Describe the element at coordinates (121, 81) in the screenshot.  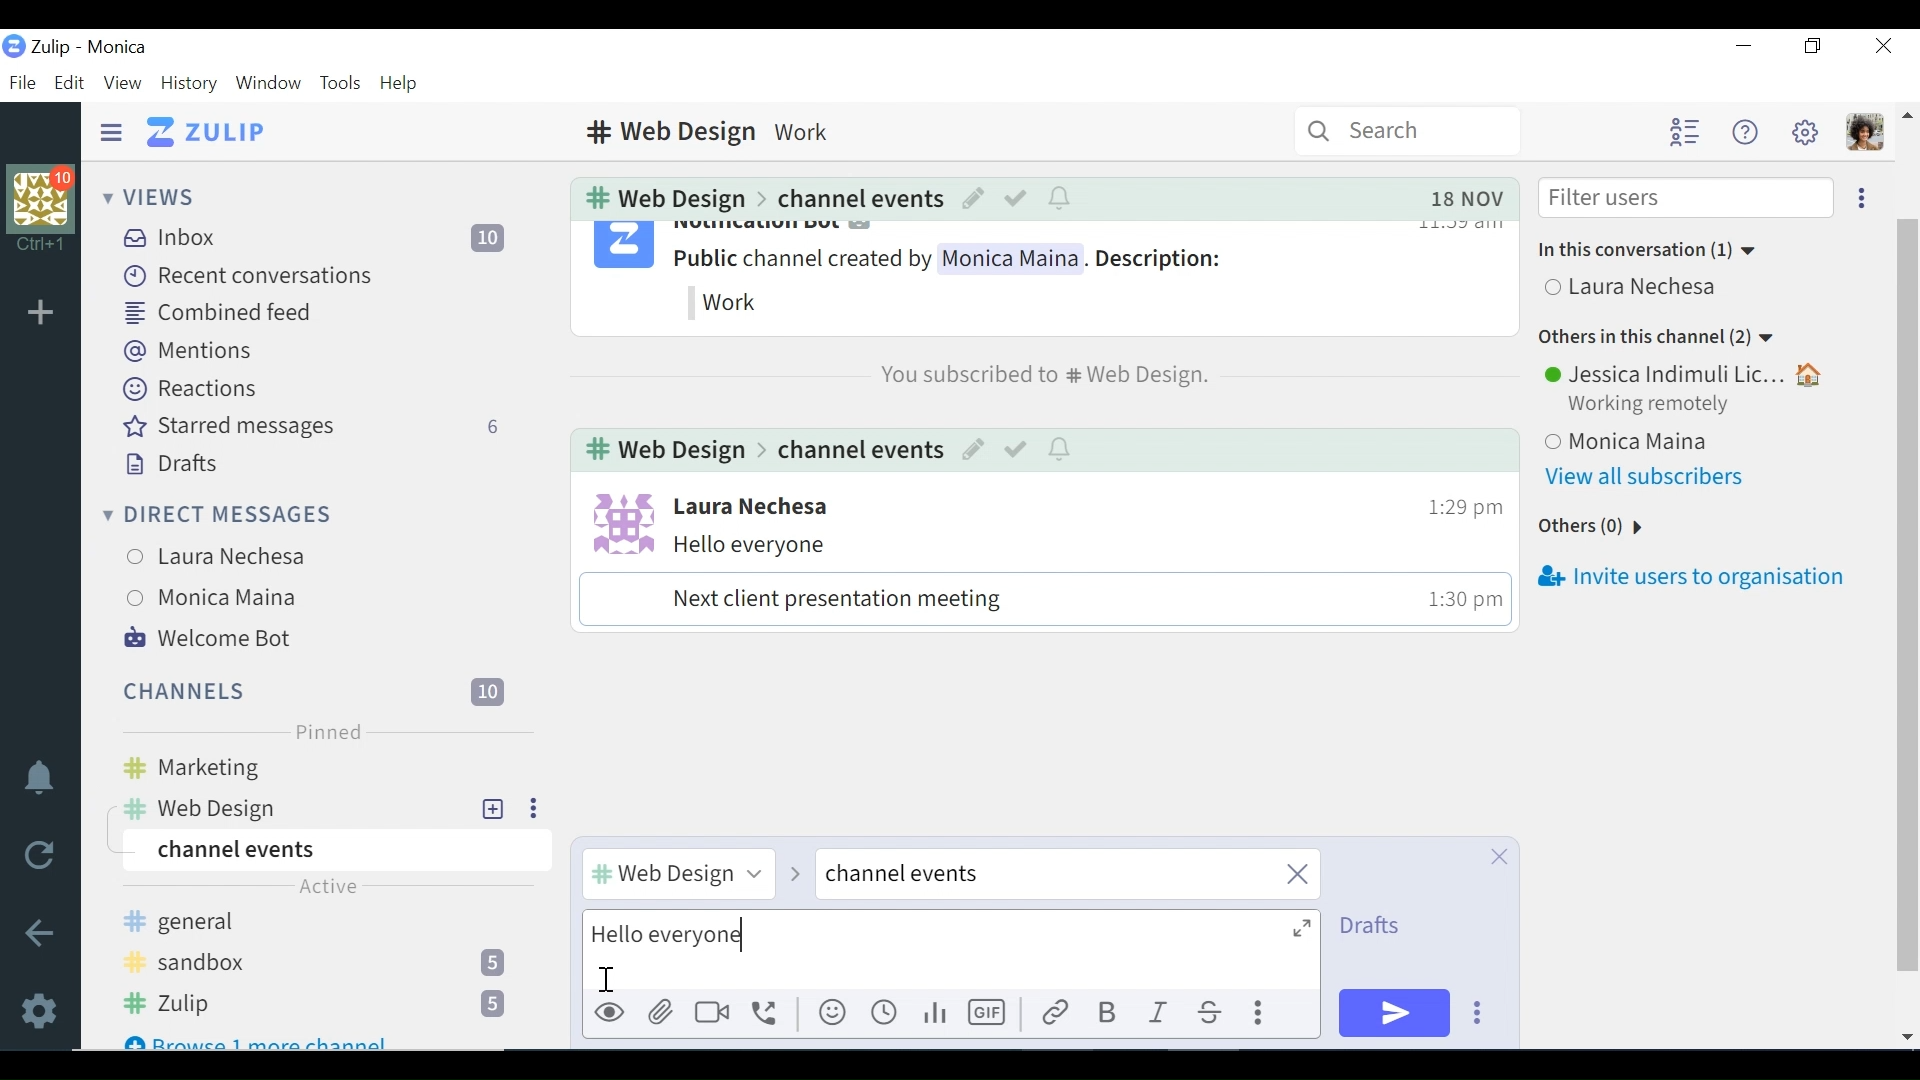
I see `View` at that location.